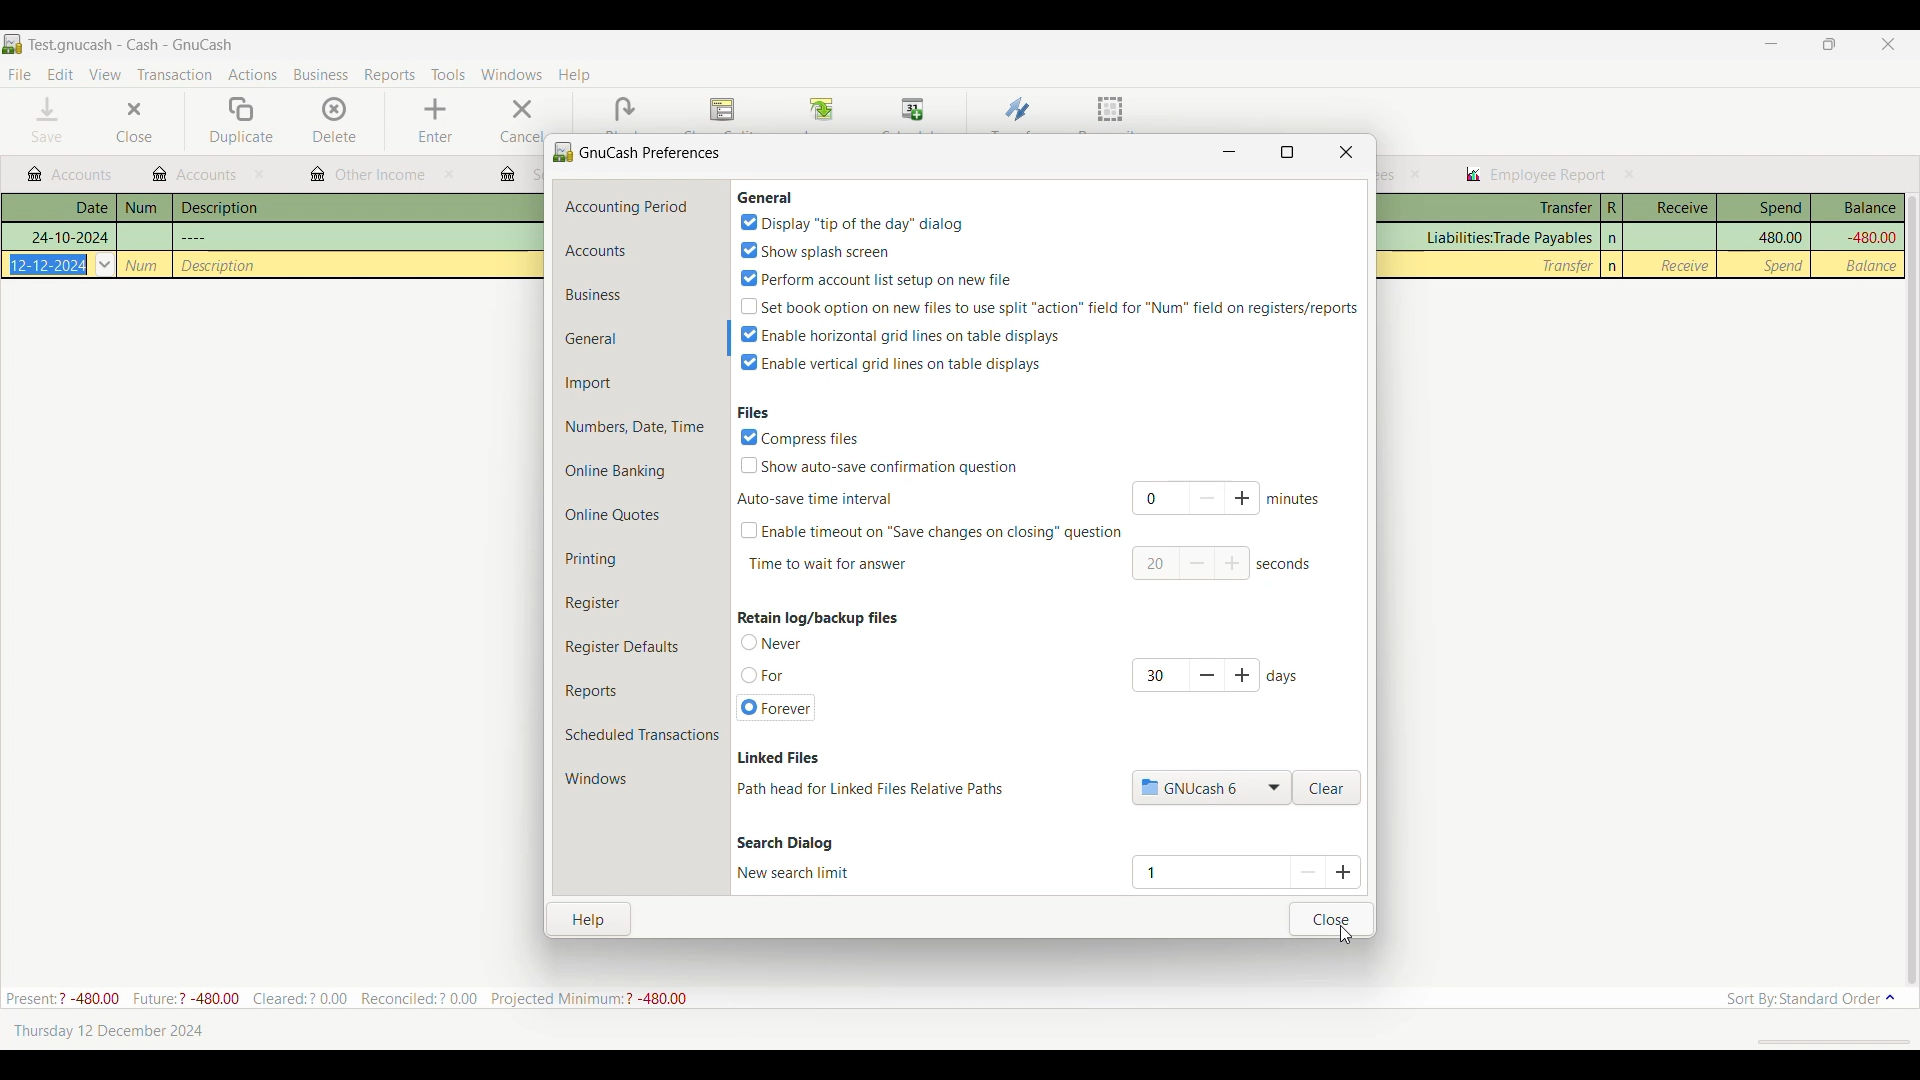  I want to click on Printing, so click(640, 559).